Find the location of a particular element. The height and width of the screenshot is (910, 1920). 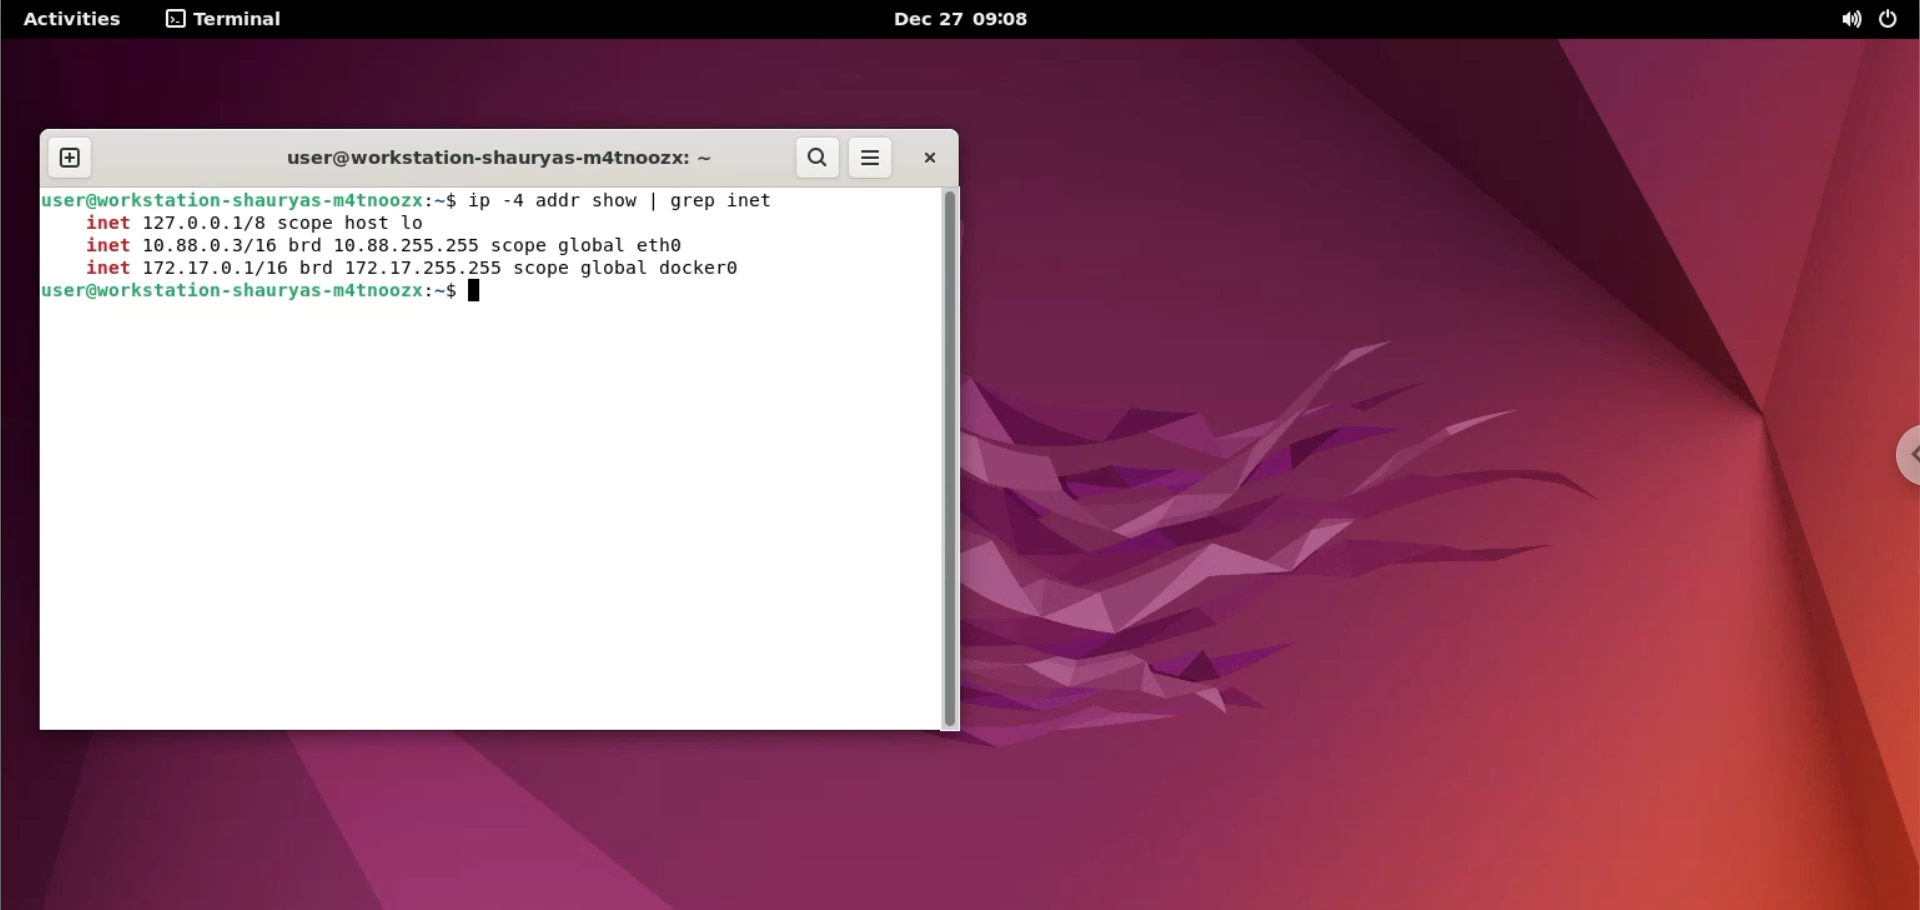

close is located at coordinates (927, 158).